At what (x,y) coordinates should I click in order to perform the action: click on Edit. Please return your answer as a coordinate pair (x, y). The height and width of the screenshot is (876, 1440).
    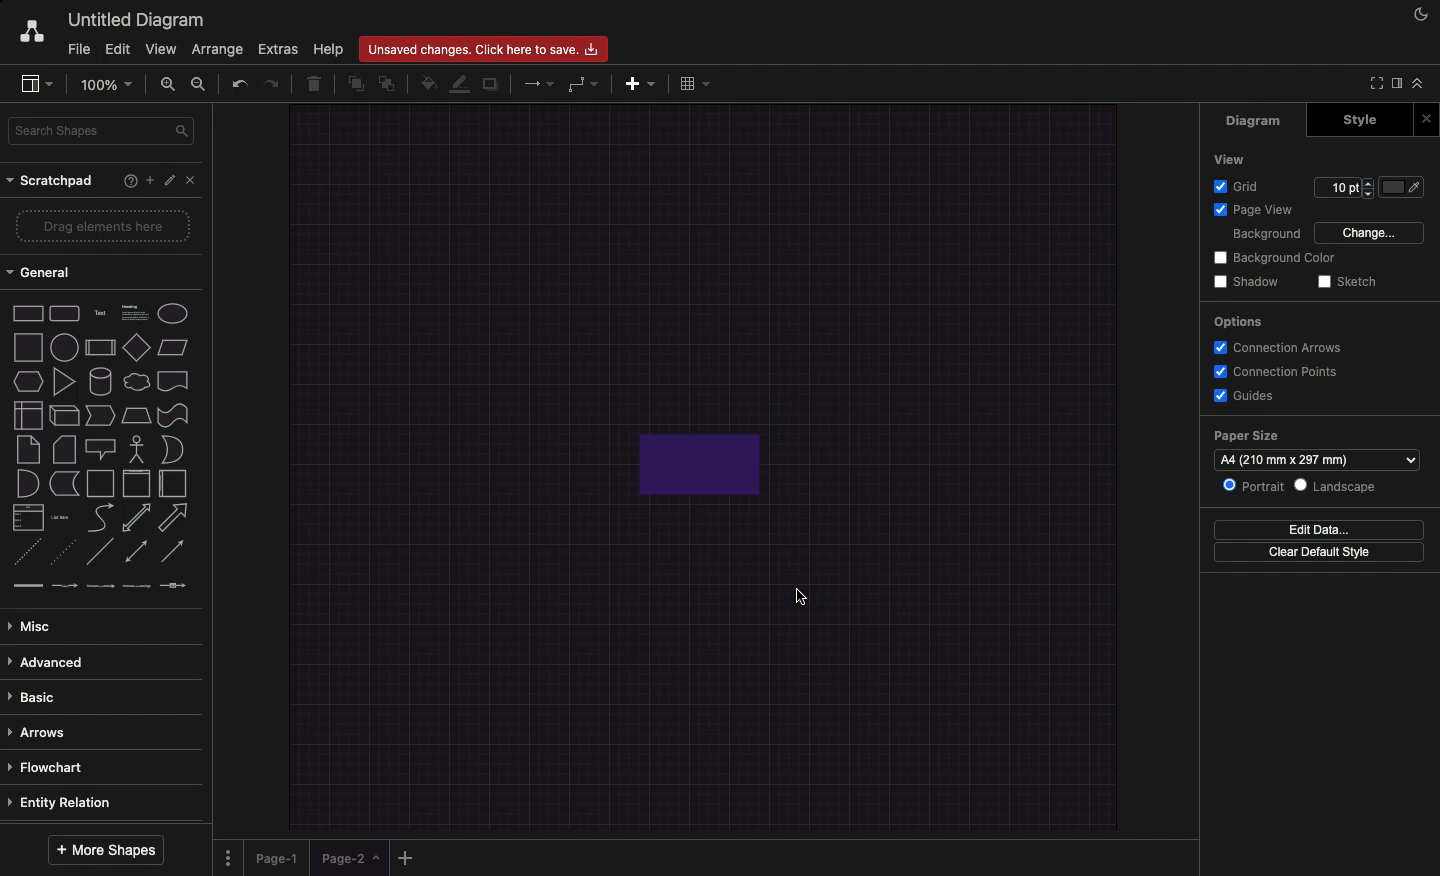
    Looking at the image, I should click on (117, 48).